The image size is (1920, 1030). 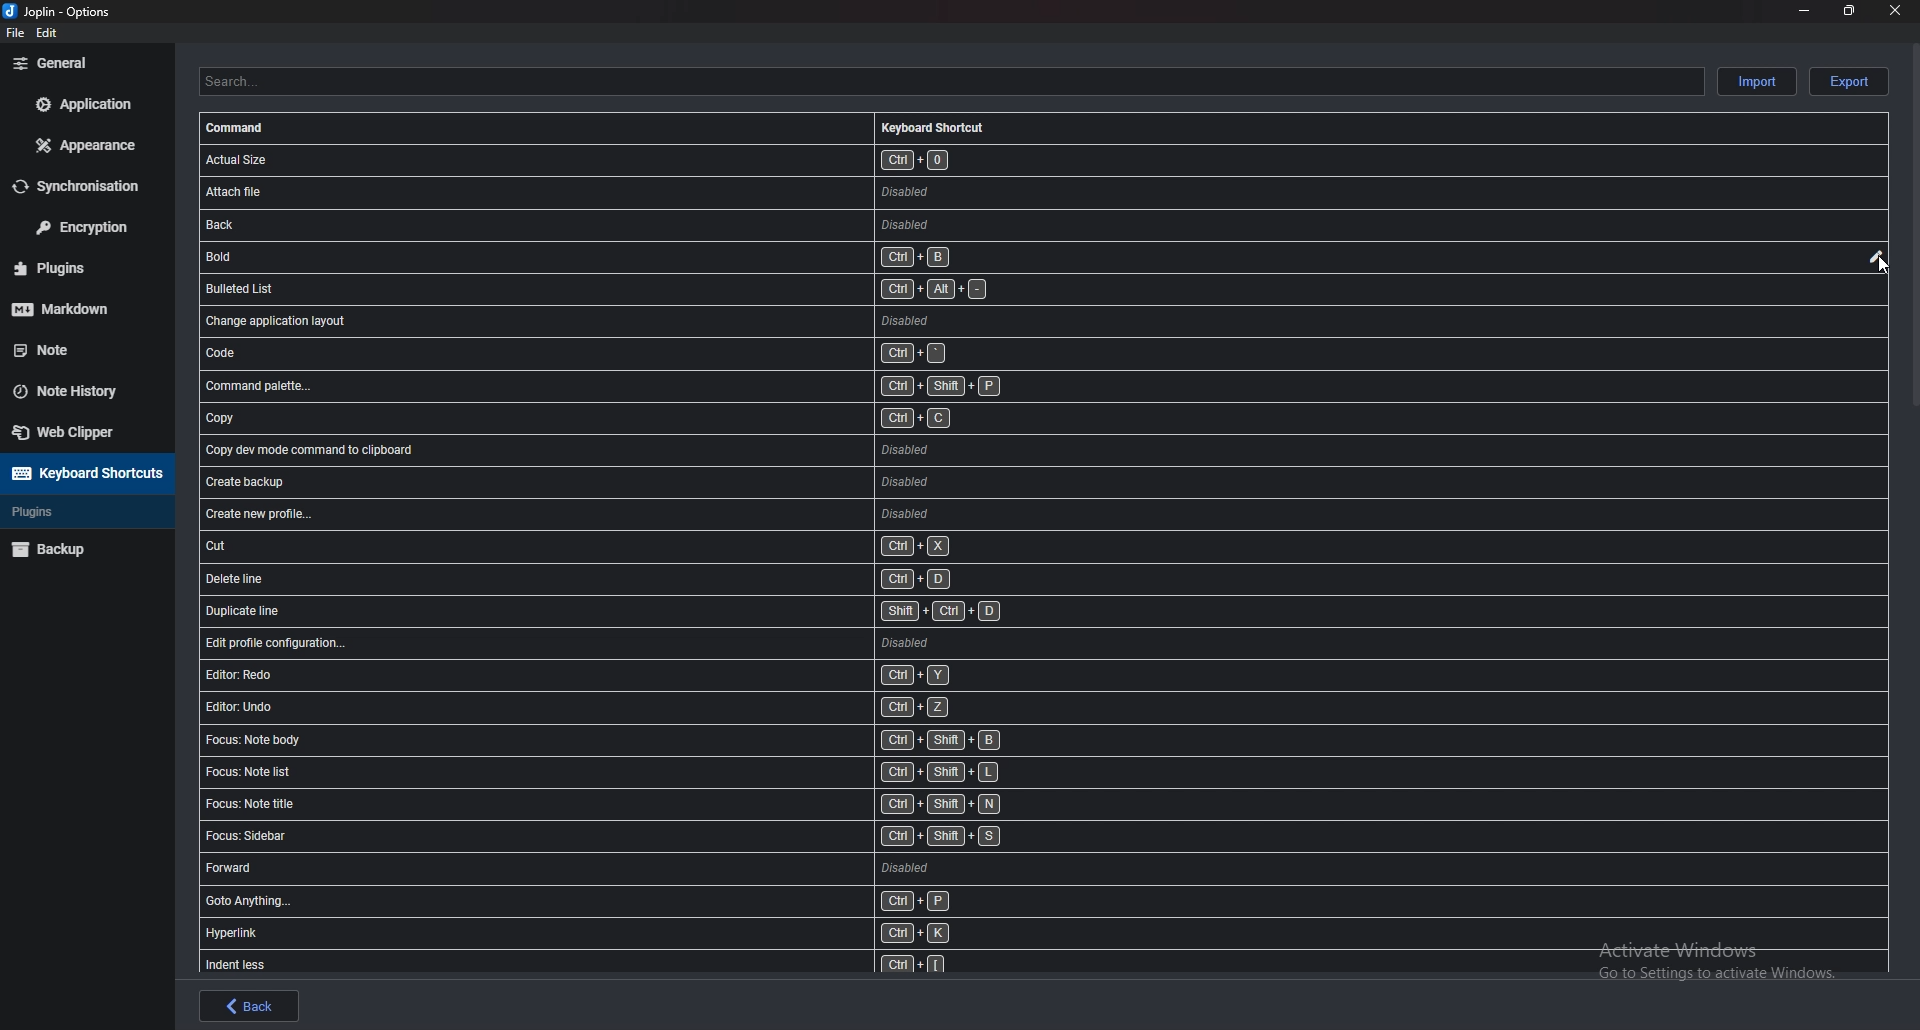 What do you see at coordinates (634, 419) in the screenshot?
I see `shortcut` at bounding box center [634, 419].